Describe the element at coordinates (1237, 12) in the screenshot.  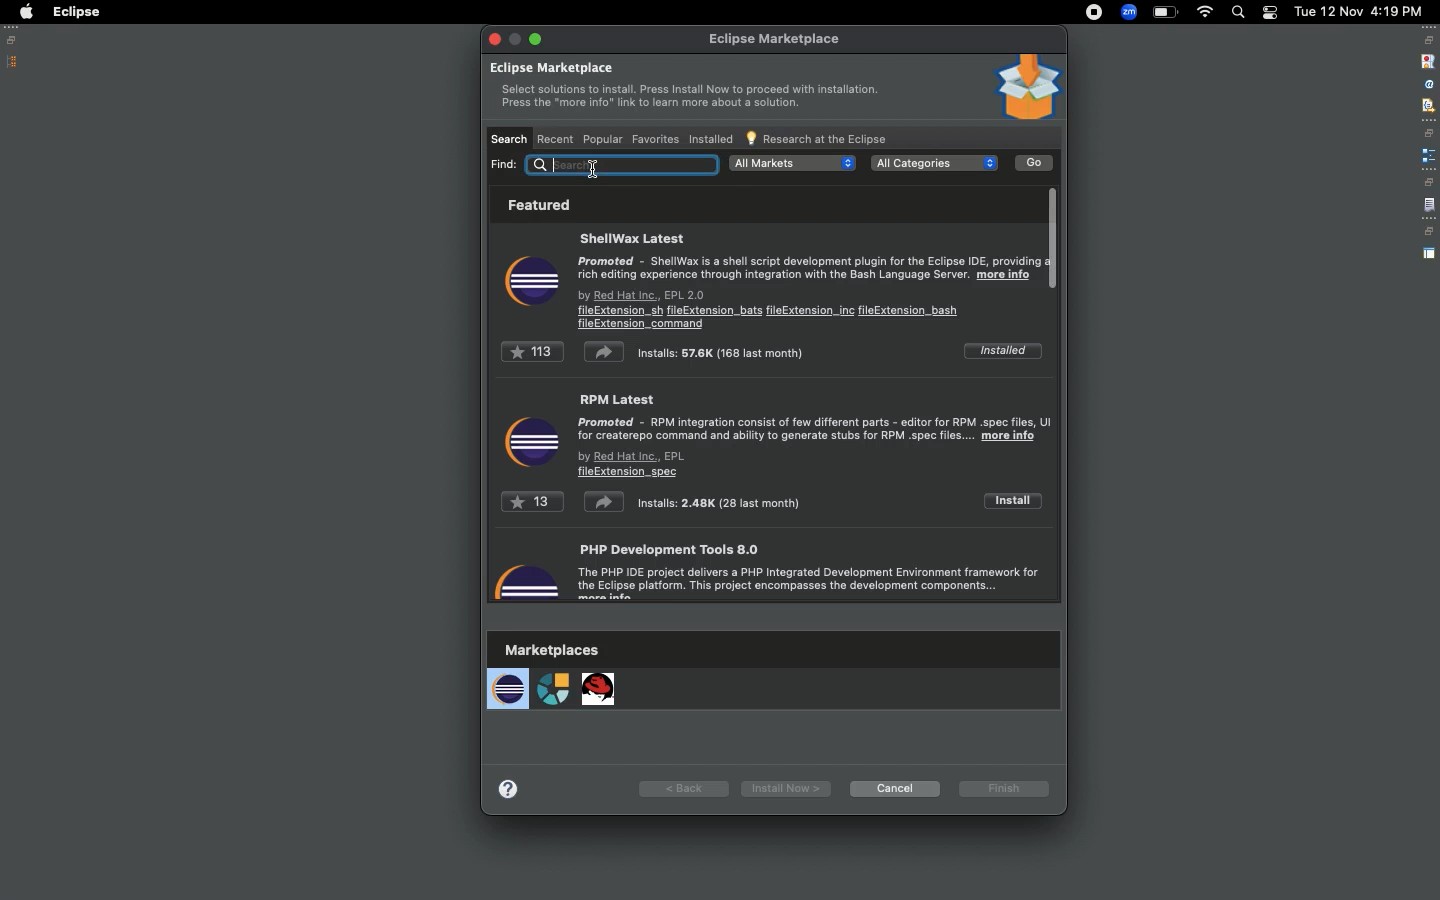
I see `Search` at that location.